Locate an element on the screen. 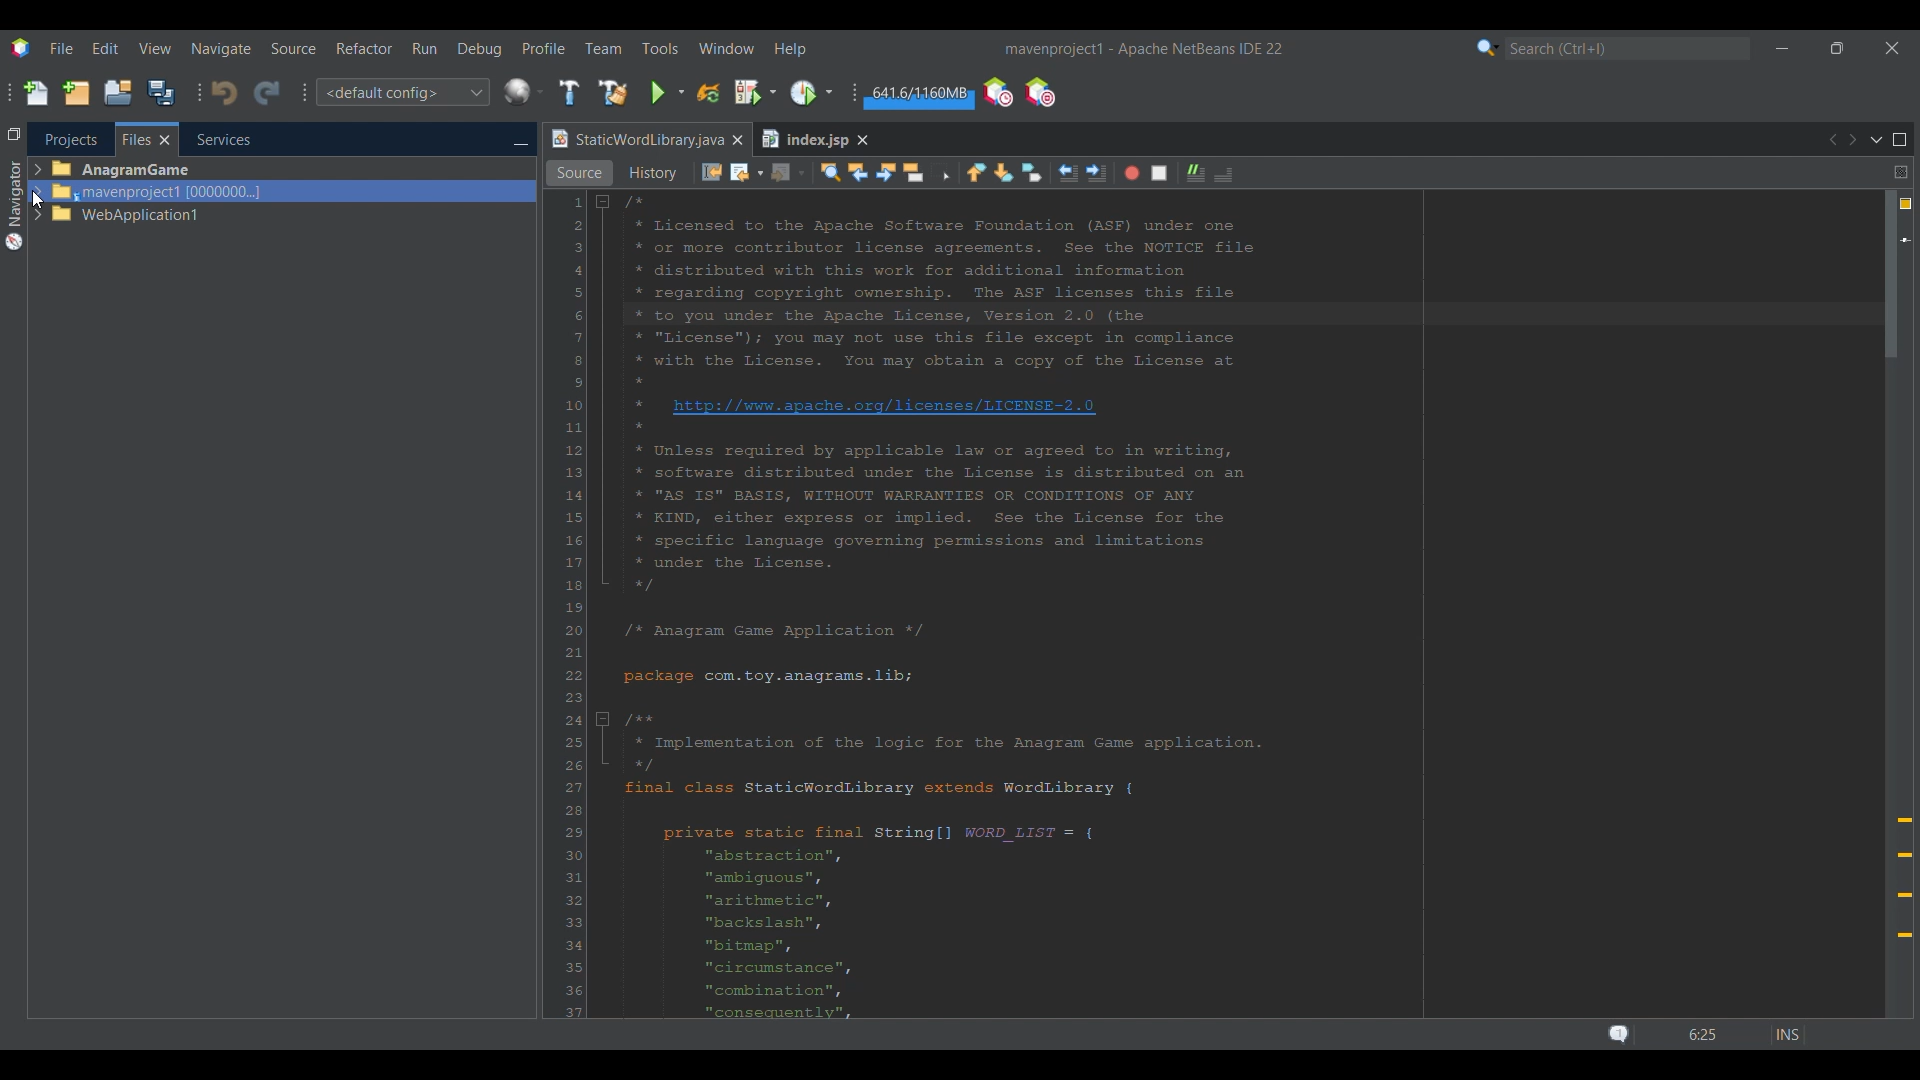  Profile menu is located at coordinates (544, 48).